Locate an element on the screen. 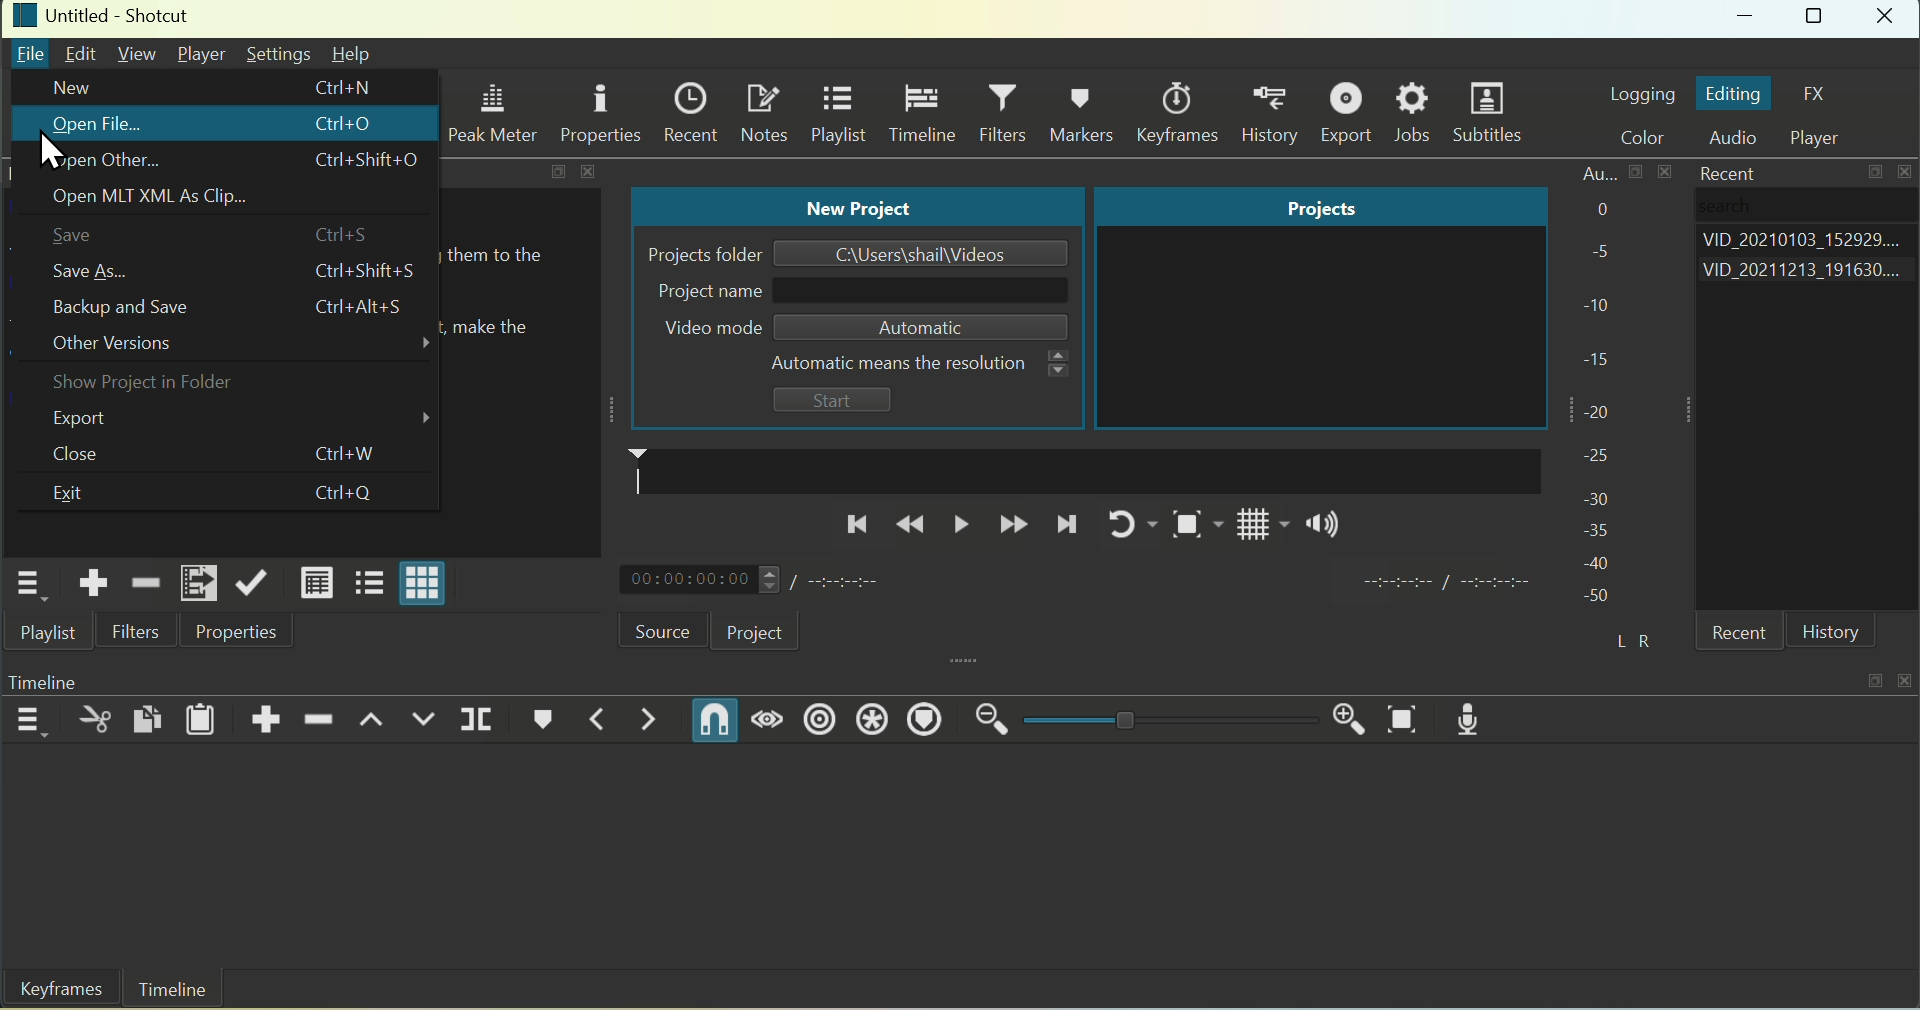 Image resolution: width=1920 pixels, height=1010 pixels. View is located at coordinates (139, 52).